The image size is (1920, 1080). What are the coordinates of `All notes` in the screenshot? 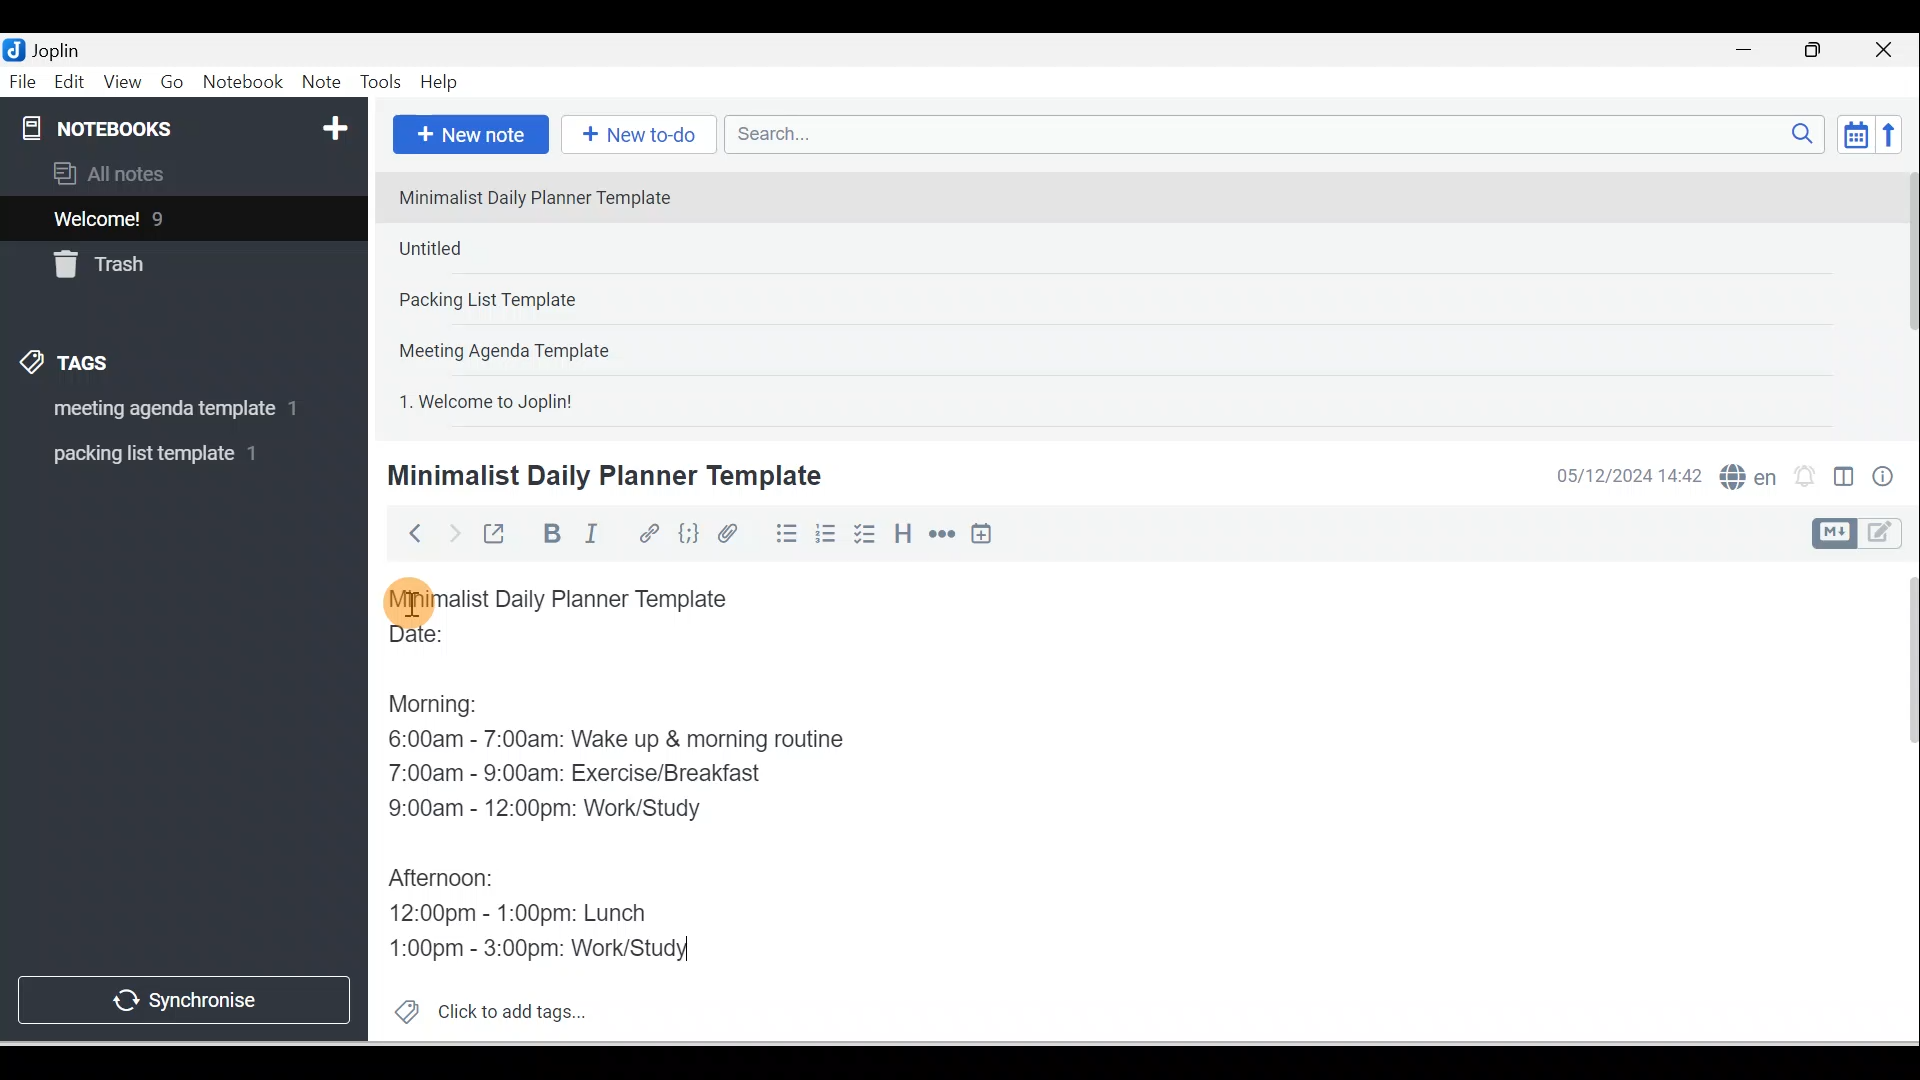 It's located at (181, 173).